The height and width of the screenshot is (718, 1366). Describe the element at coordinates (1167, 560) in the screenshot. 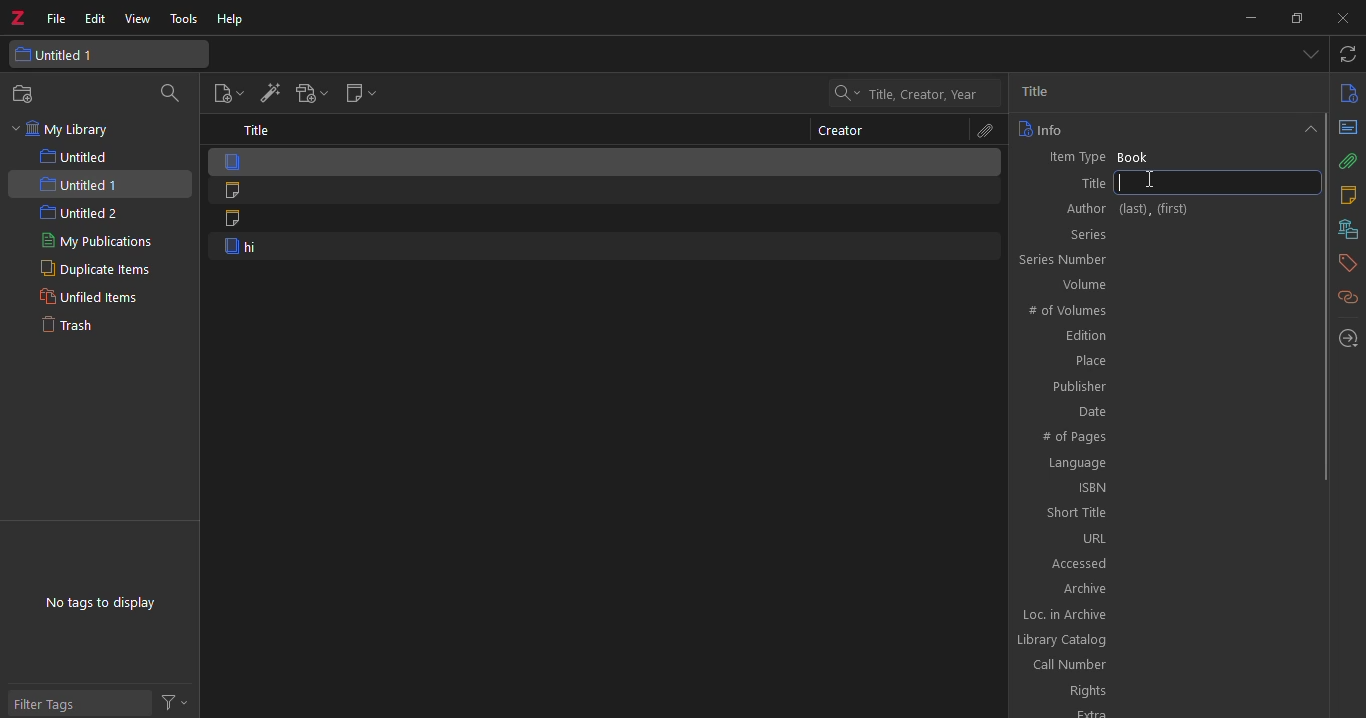

I see `accessed` at that location.